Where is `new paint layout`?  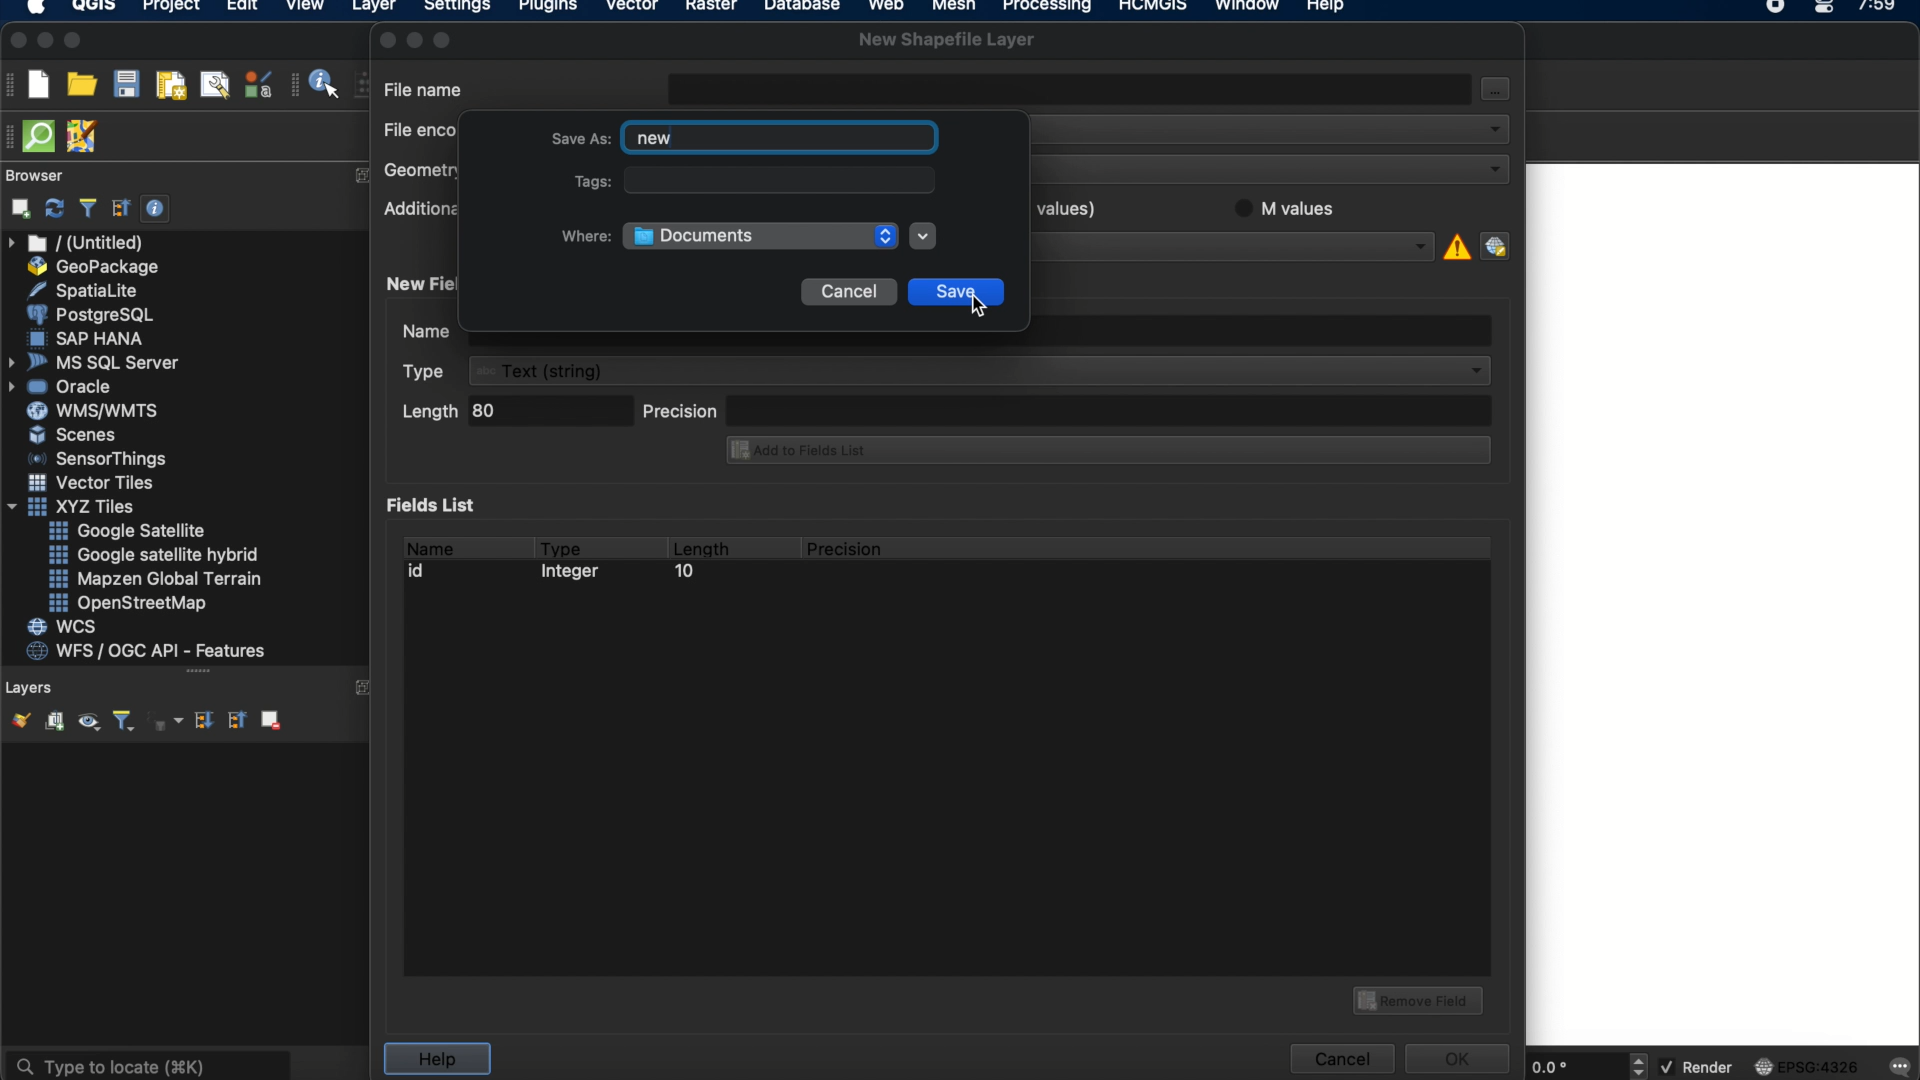 new paint layout is located at coordinates (169, 87).